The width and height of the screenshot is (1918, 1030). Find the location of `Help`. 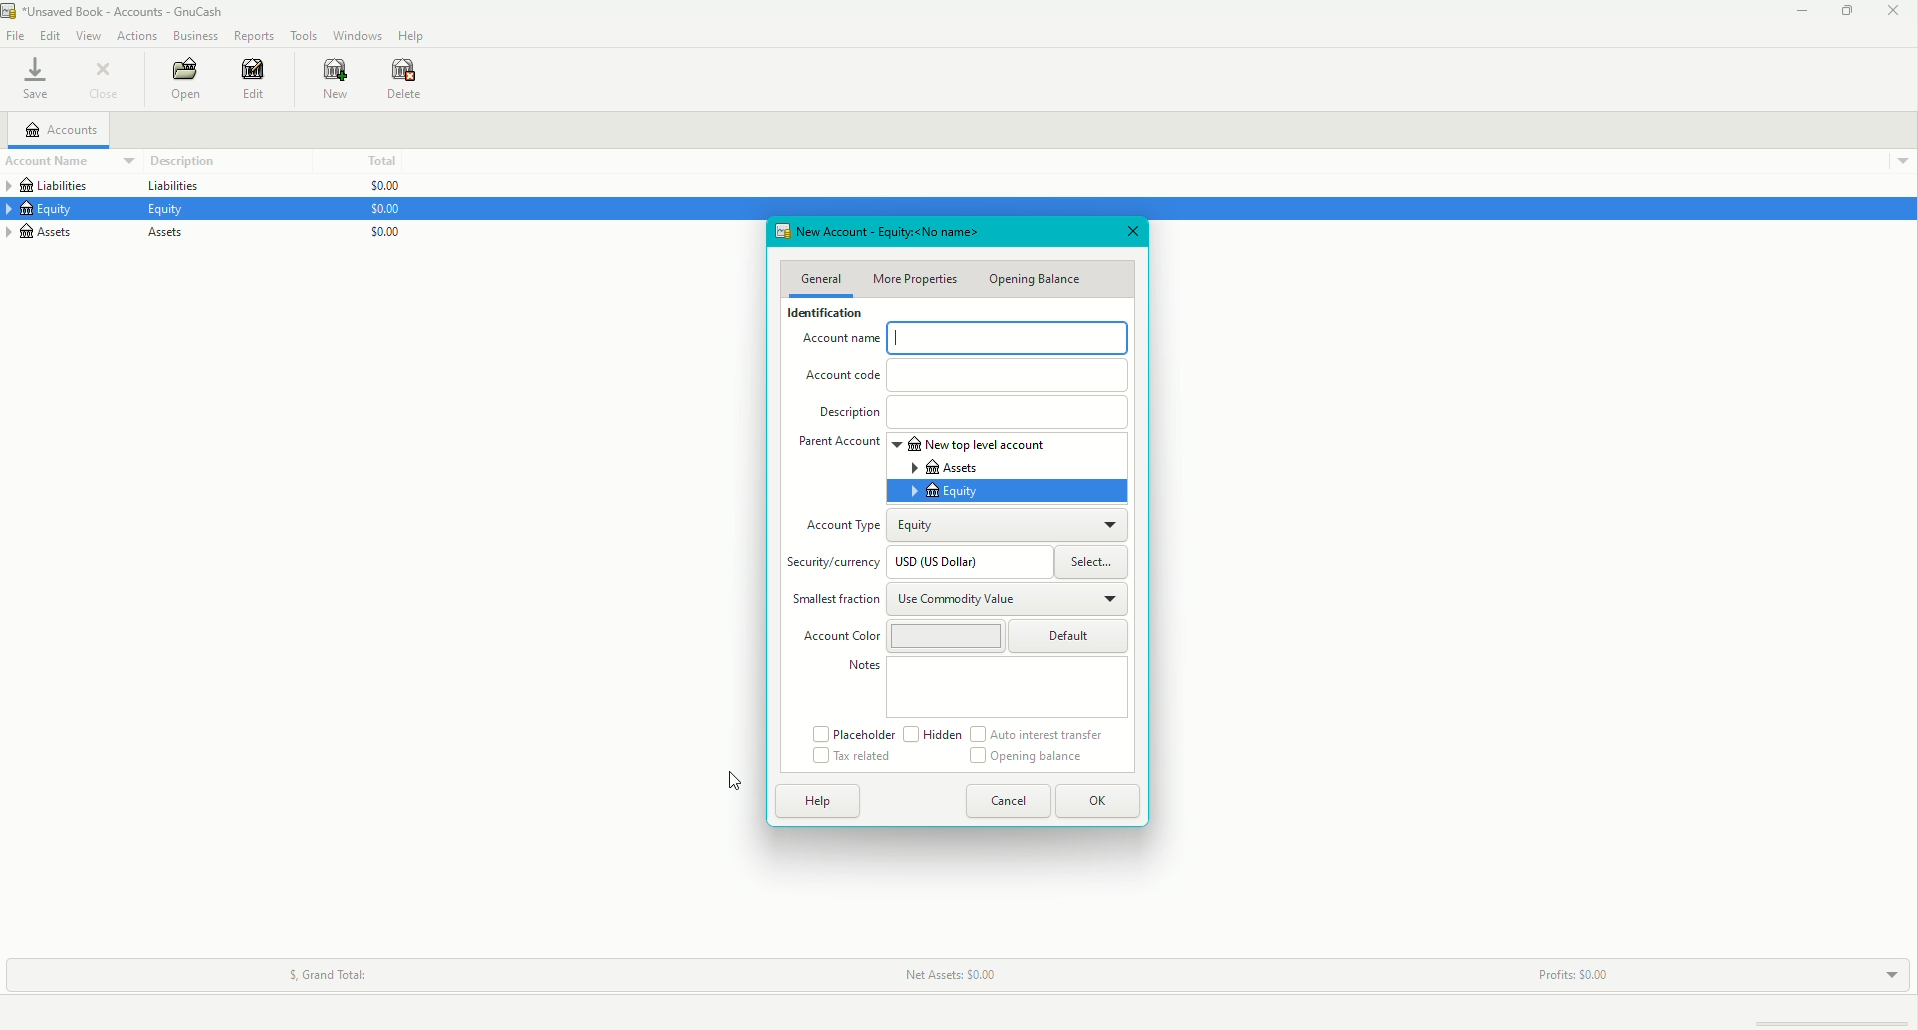

Help is located at coordinates (409, 35).